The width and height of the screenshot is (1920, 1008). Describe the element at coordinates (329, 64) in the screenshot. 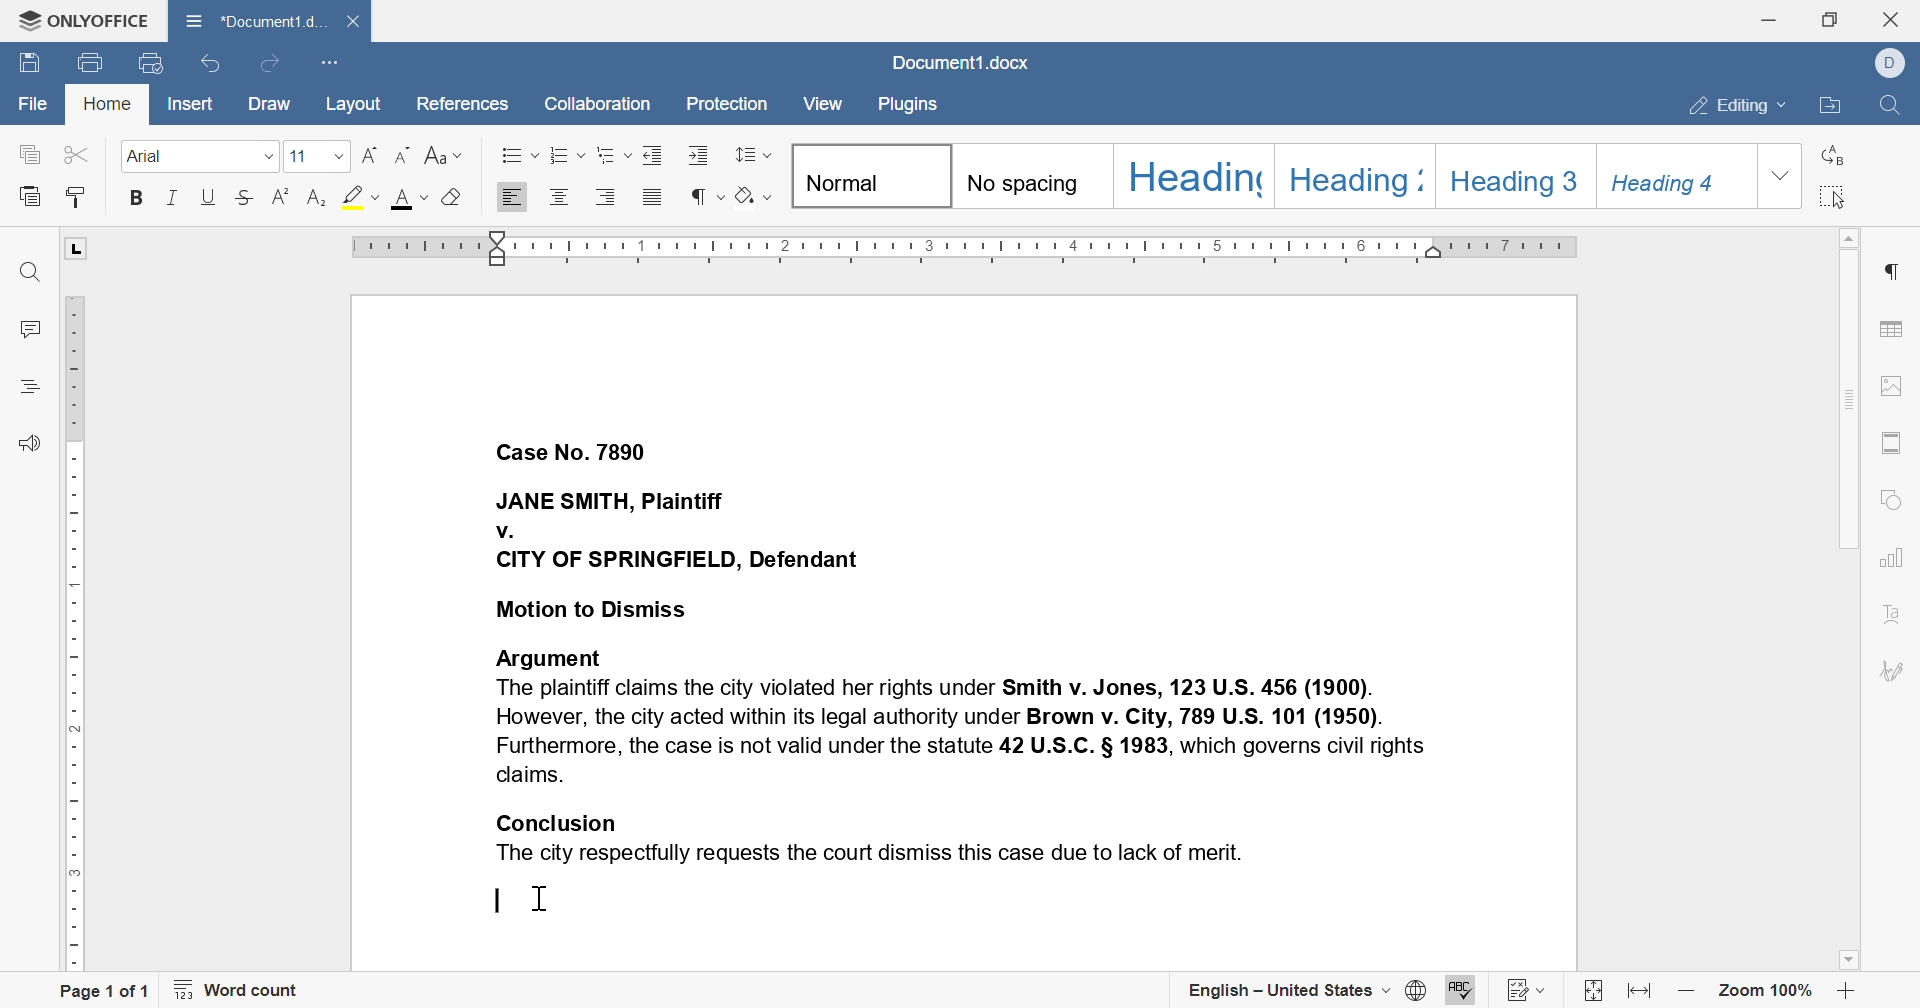

I see `customize quick access toolbar` at that location.